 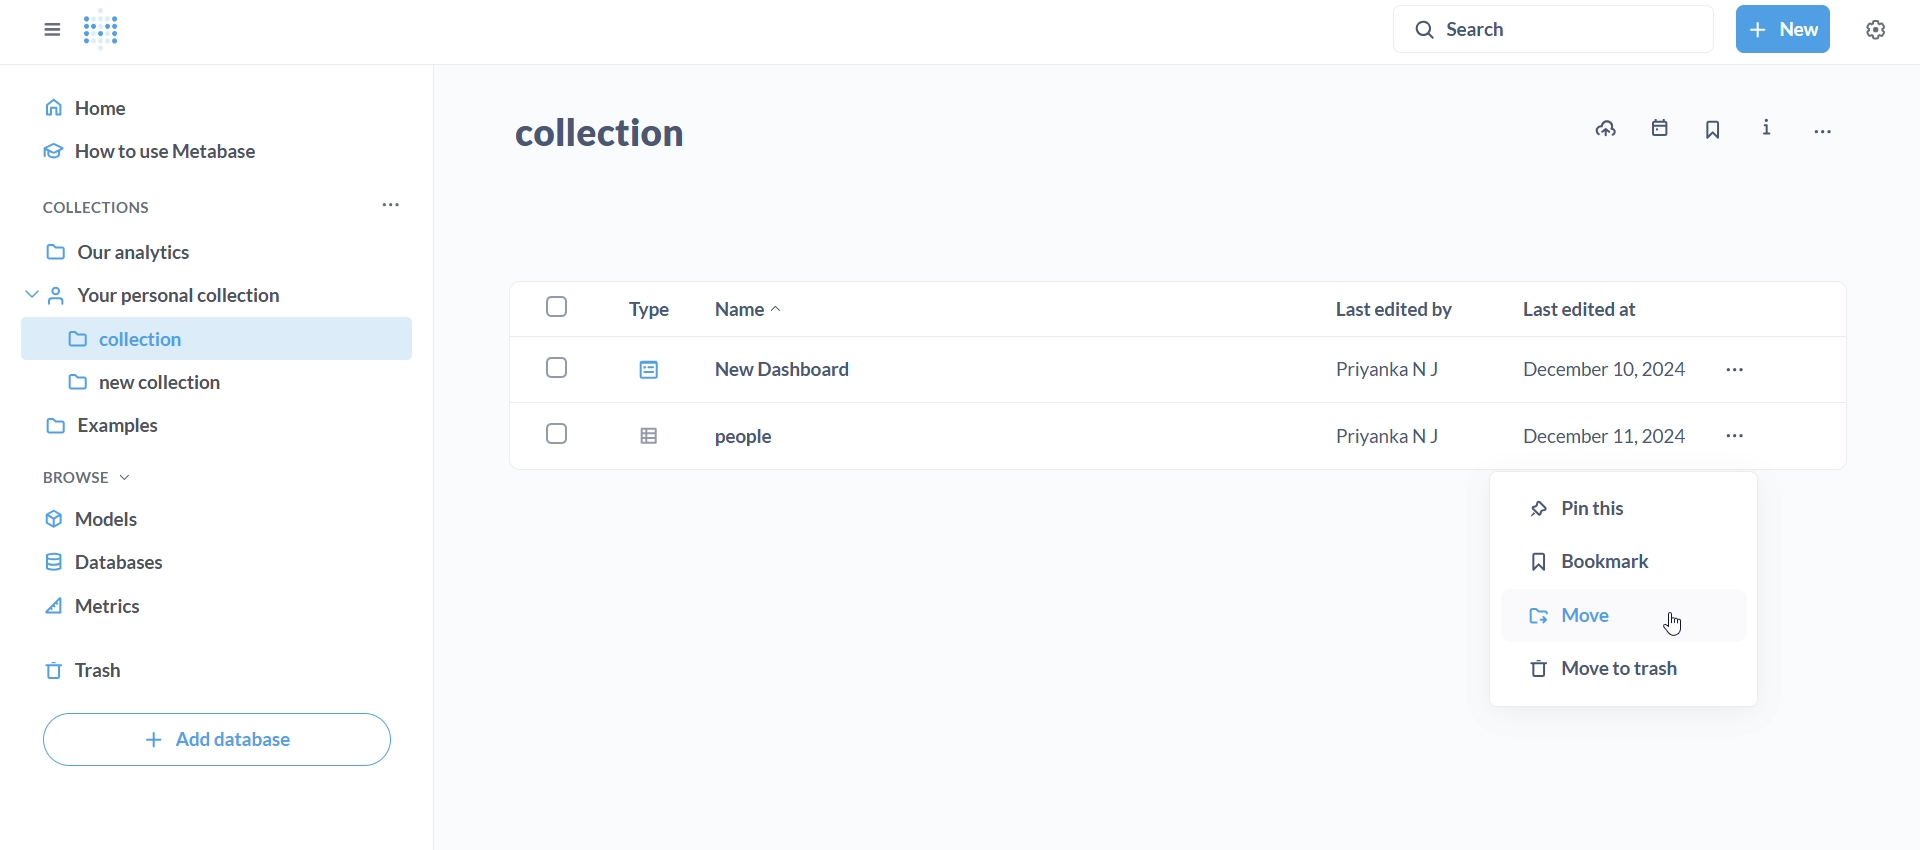 What do you see at coordinates (220, 339) in the screenshot?
I see `collection` at bounding box center [220, 339].